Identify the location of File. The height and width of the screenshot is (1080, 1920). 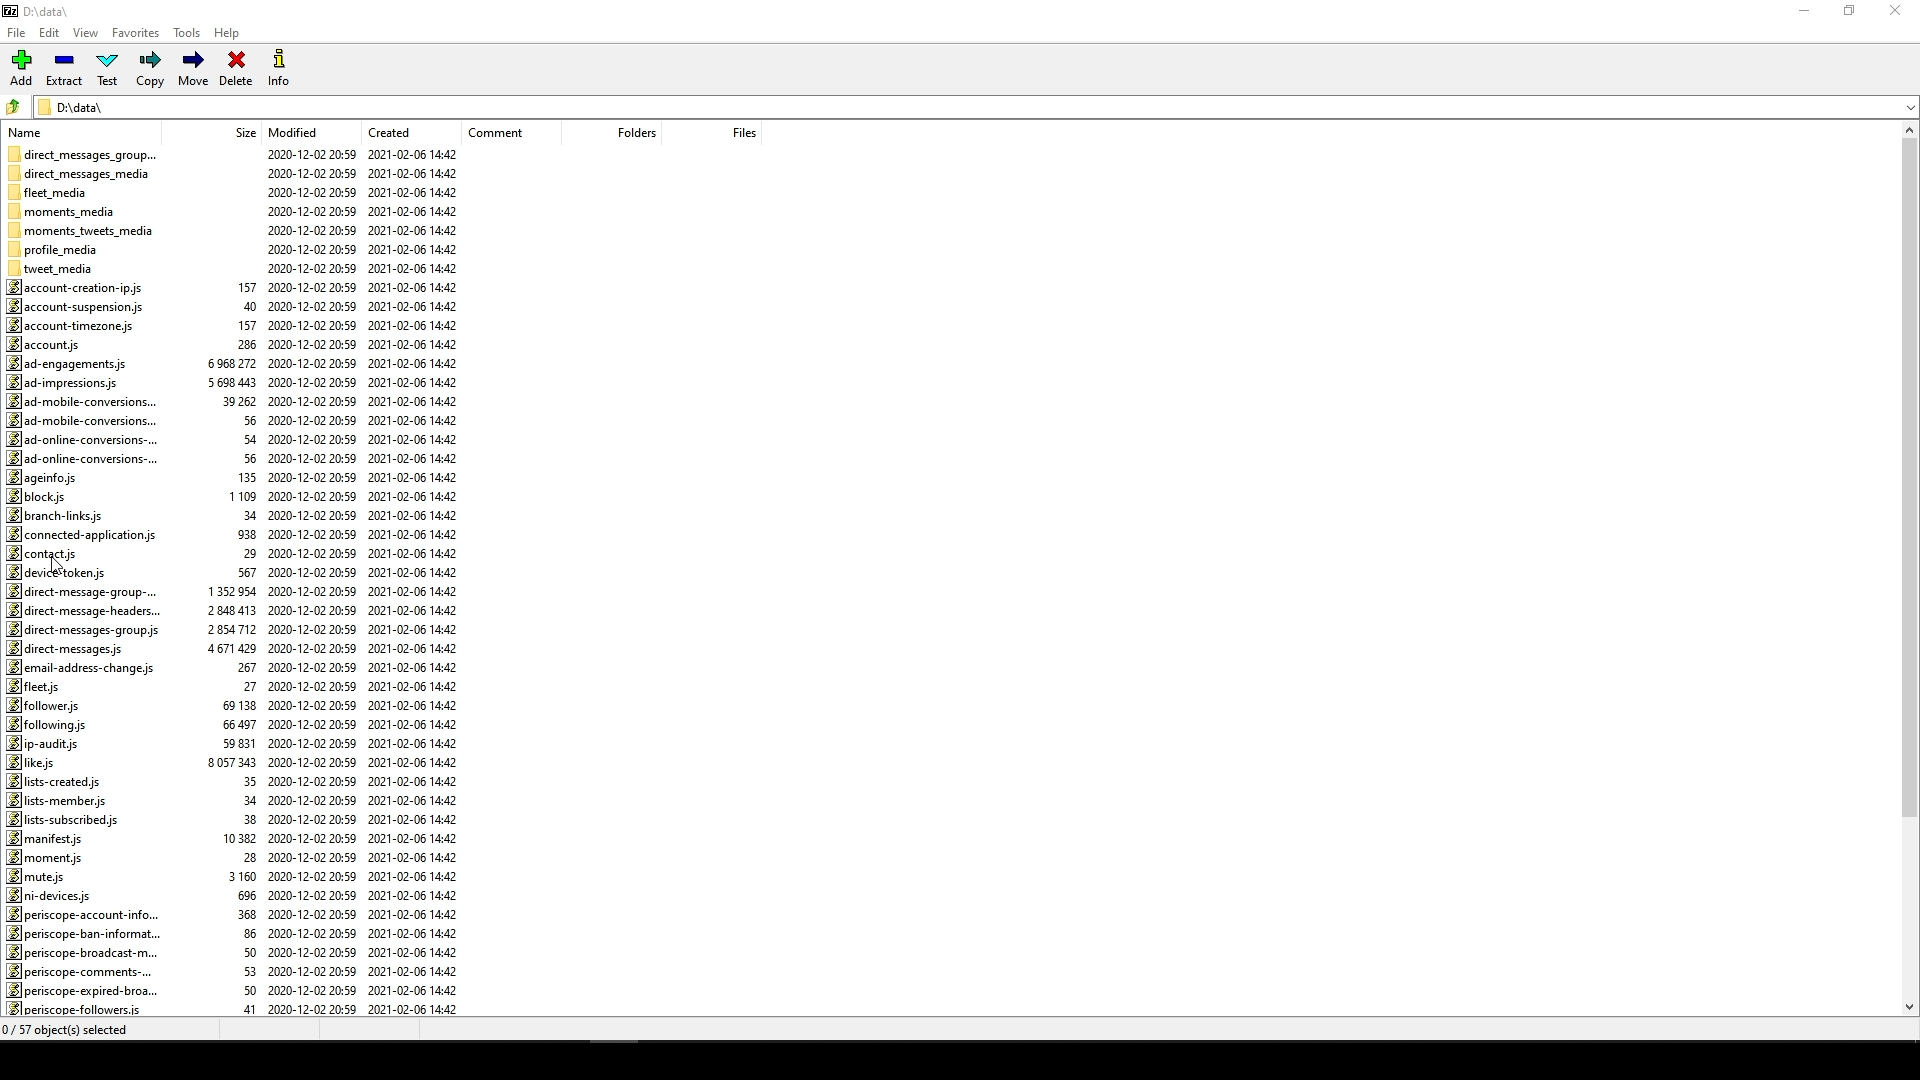
(20, 29).